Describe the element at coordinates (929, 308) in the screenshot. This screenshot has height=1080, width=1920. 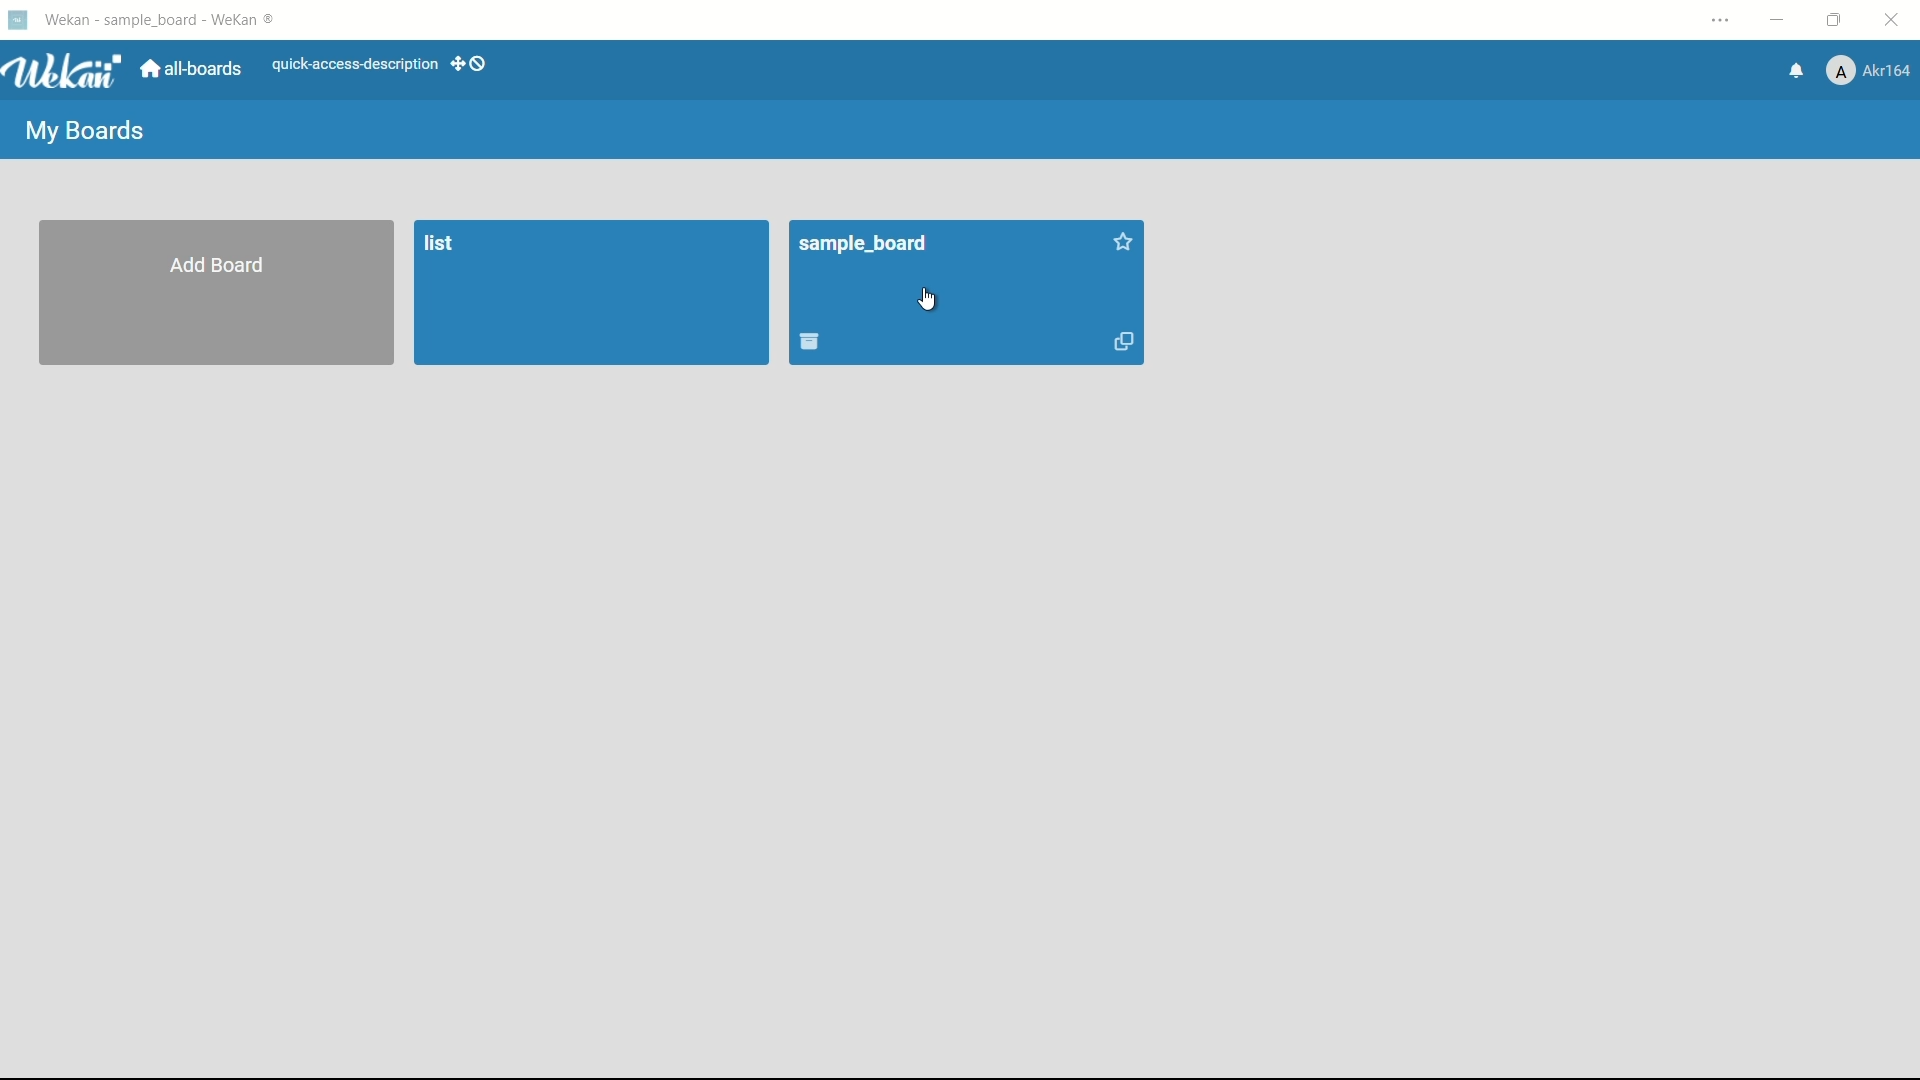
I see `cursor` at that location.